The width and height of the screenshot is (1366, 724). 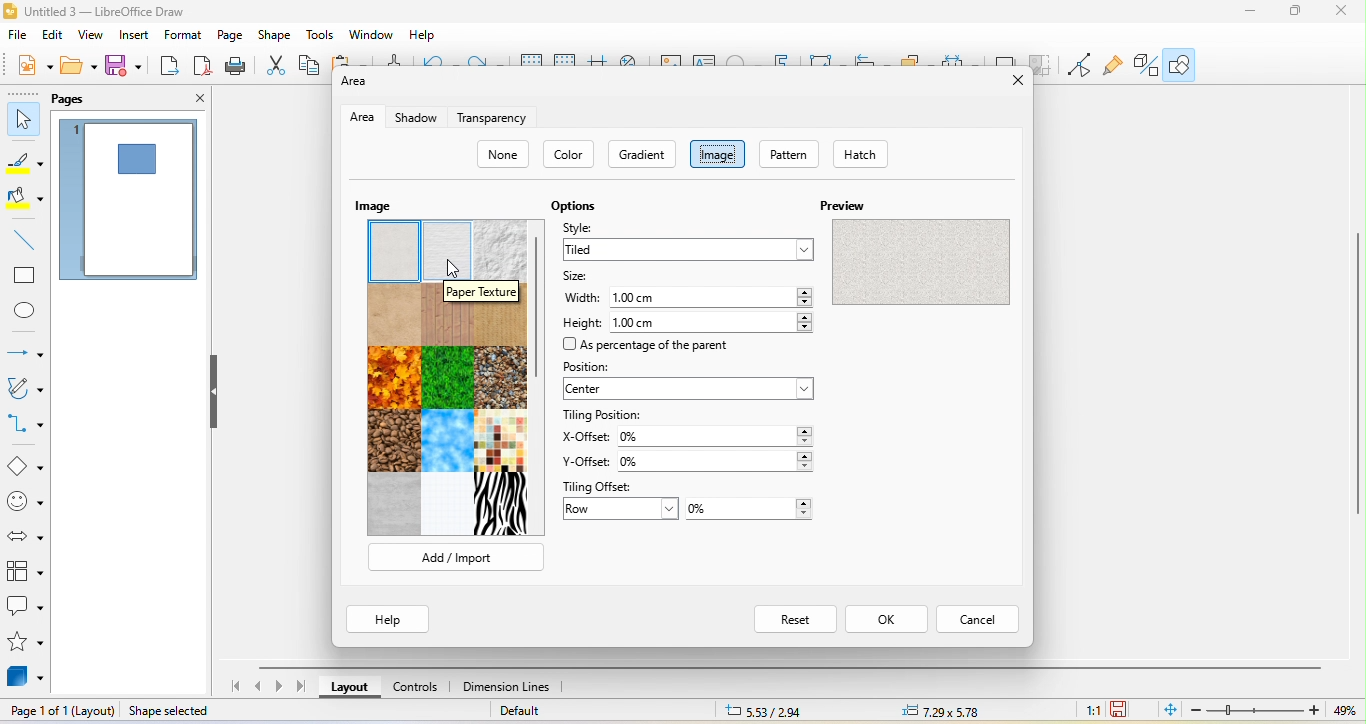 What do you see at coordinates (119, 11) in the screenshot?
I see `title` at bounding box center [119, 11].